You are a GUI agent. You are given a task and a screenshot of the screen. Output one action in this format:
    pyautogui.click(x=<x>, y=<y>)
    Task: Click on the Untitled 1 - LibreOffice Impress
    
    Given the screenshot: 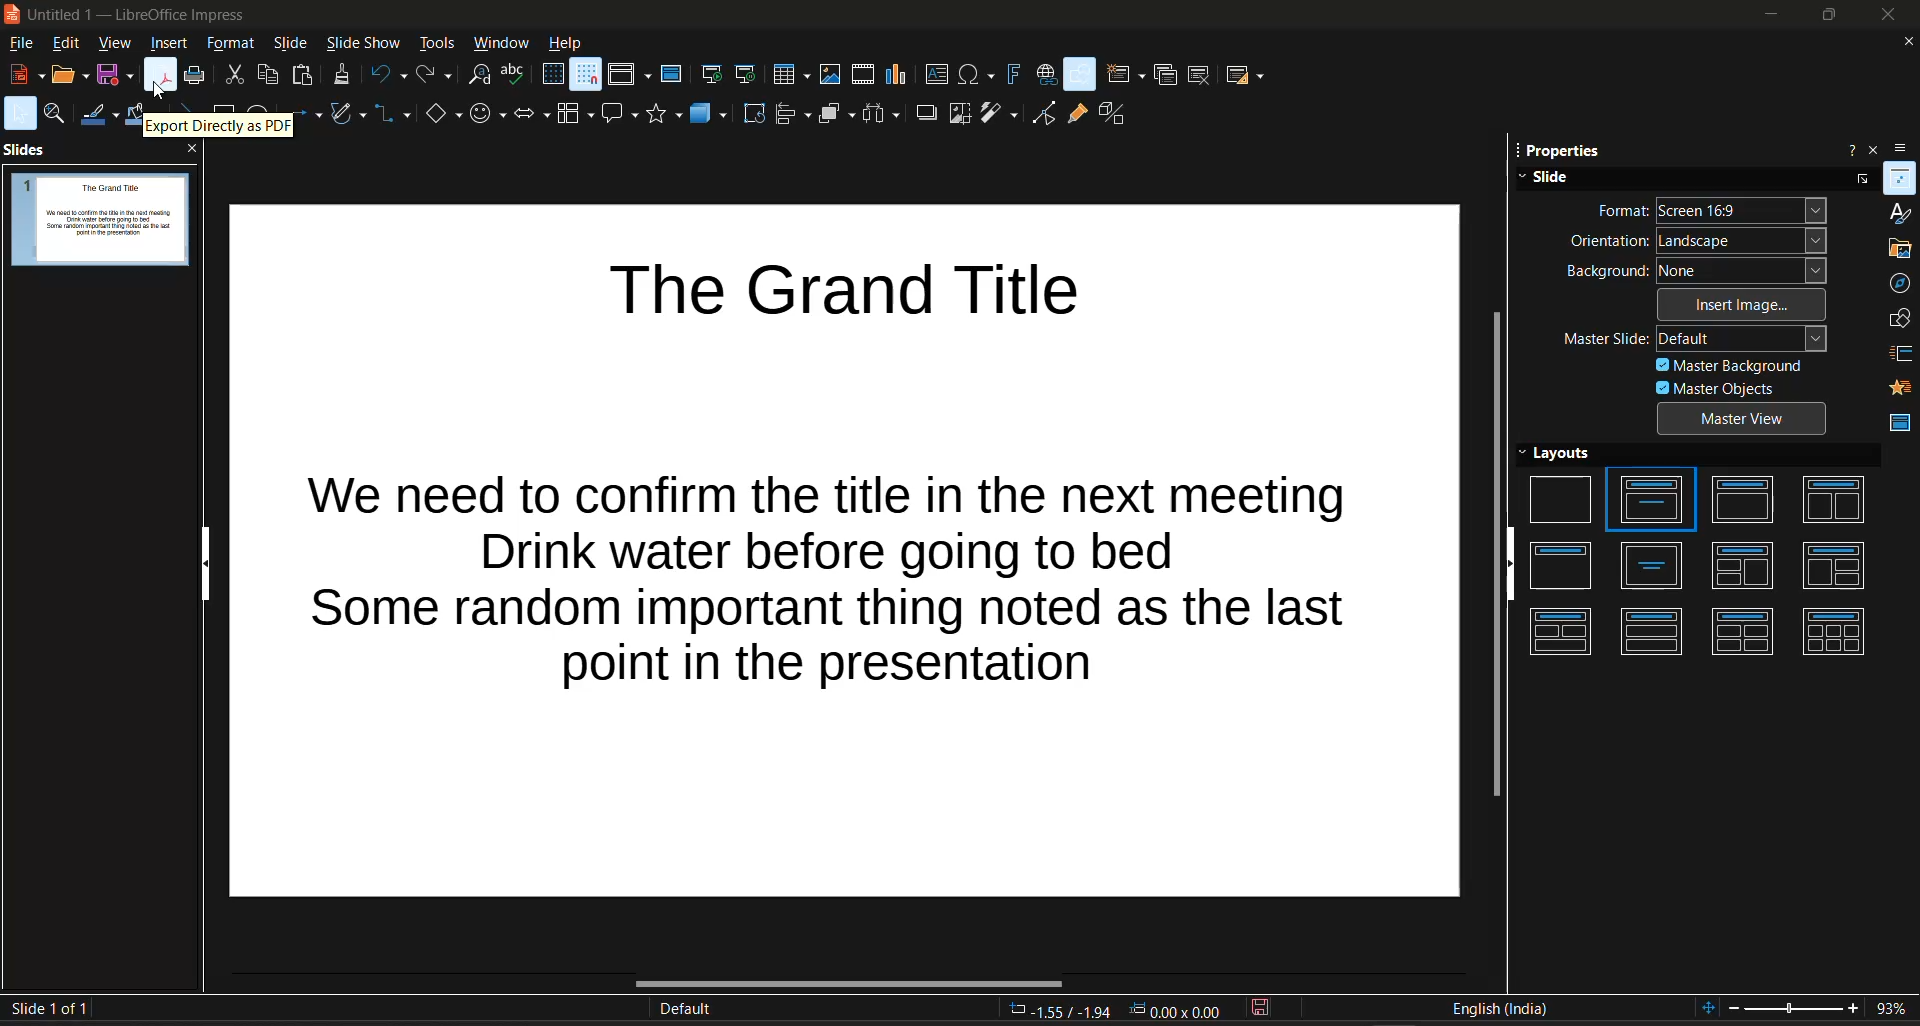 What is the action you would take?
    pyautogui.click(x=133, y=15)
    